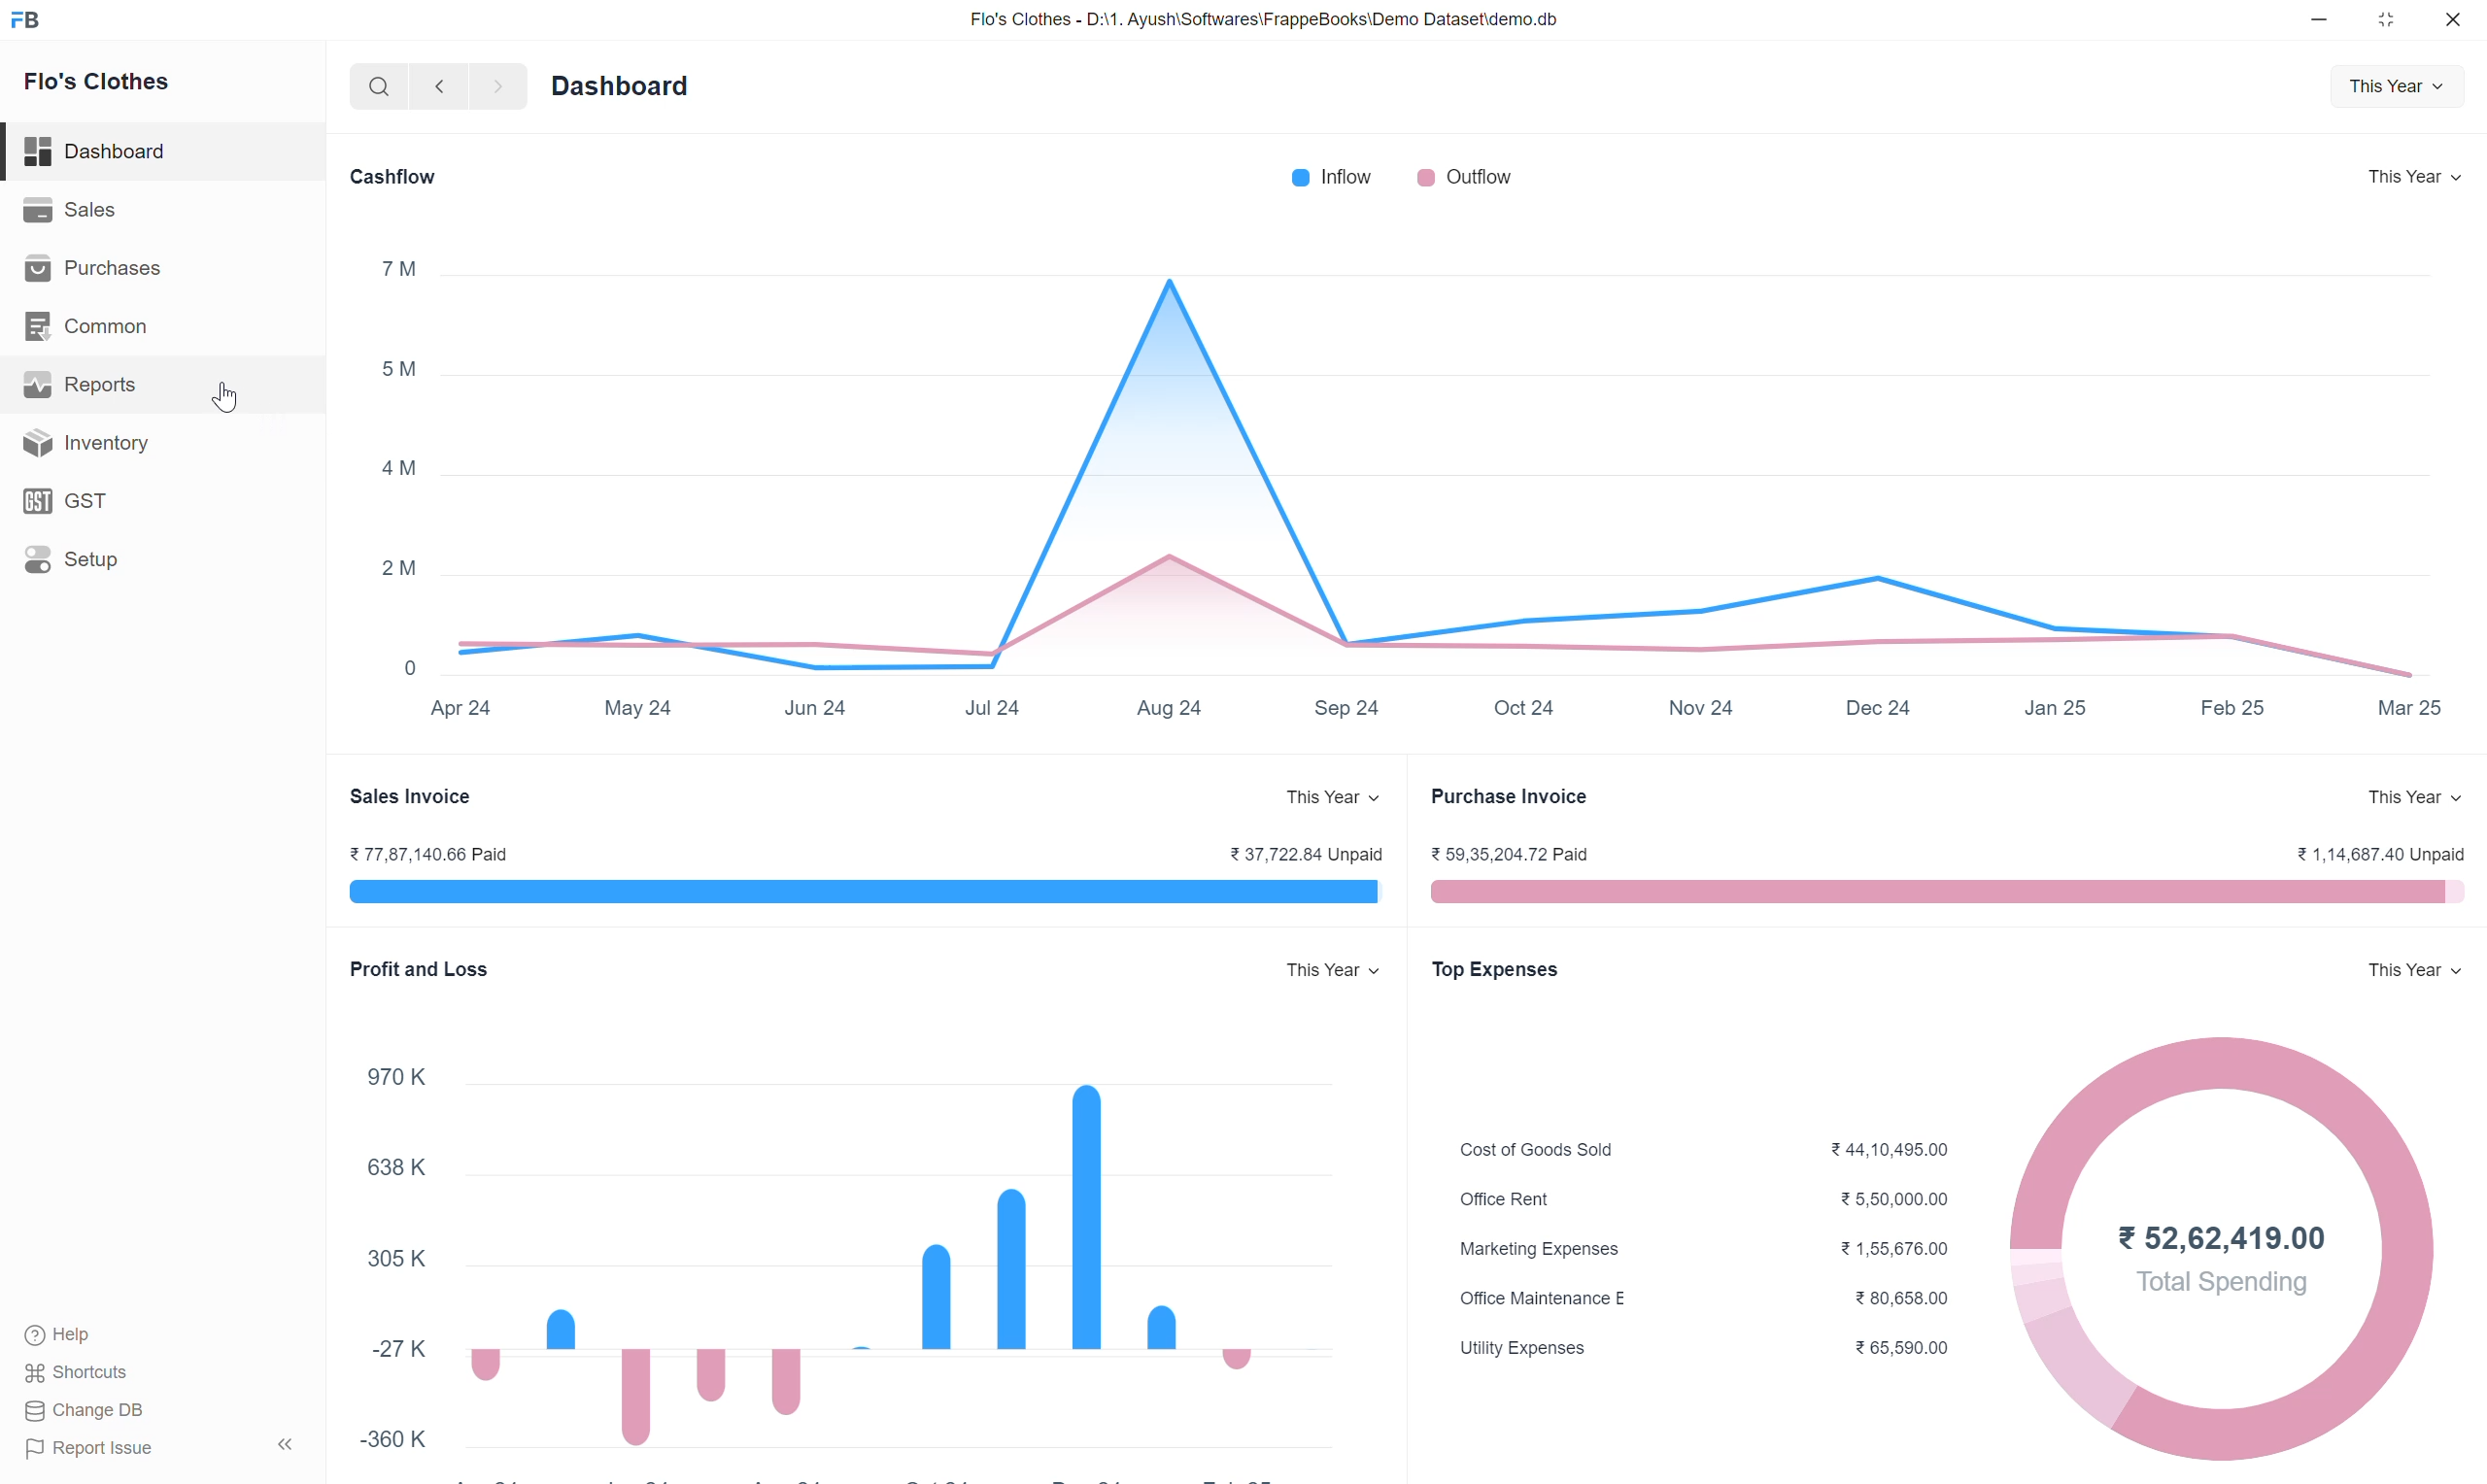 The width and height of the screenshot is (2487, 1484). What do you see at coordinates (1530, 1351) in the screenshot?
I see `Utility Expenses` at bounding box center [1530, 1351].